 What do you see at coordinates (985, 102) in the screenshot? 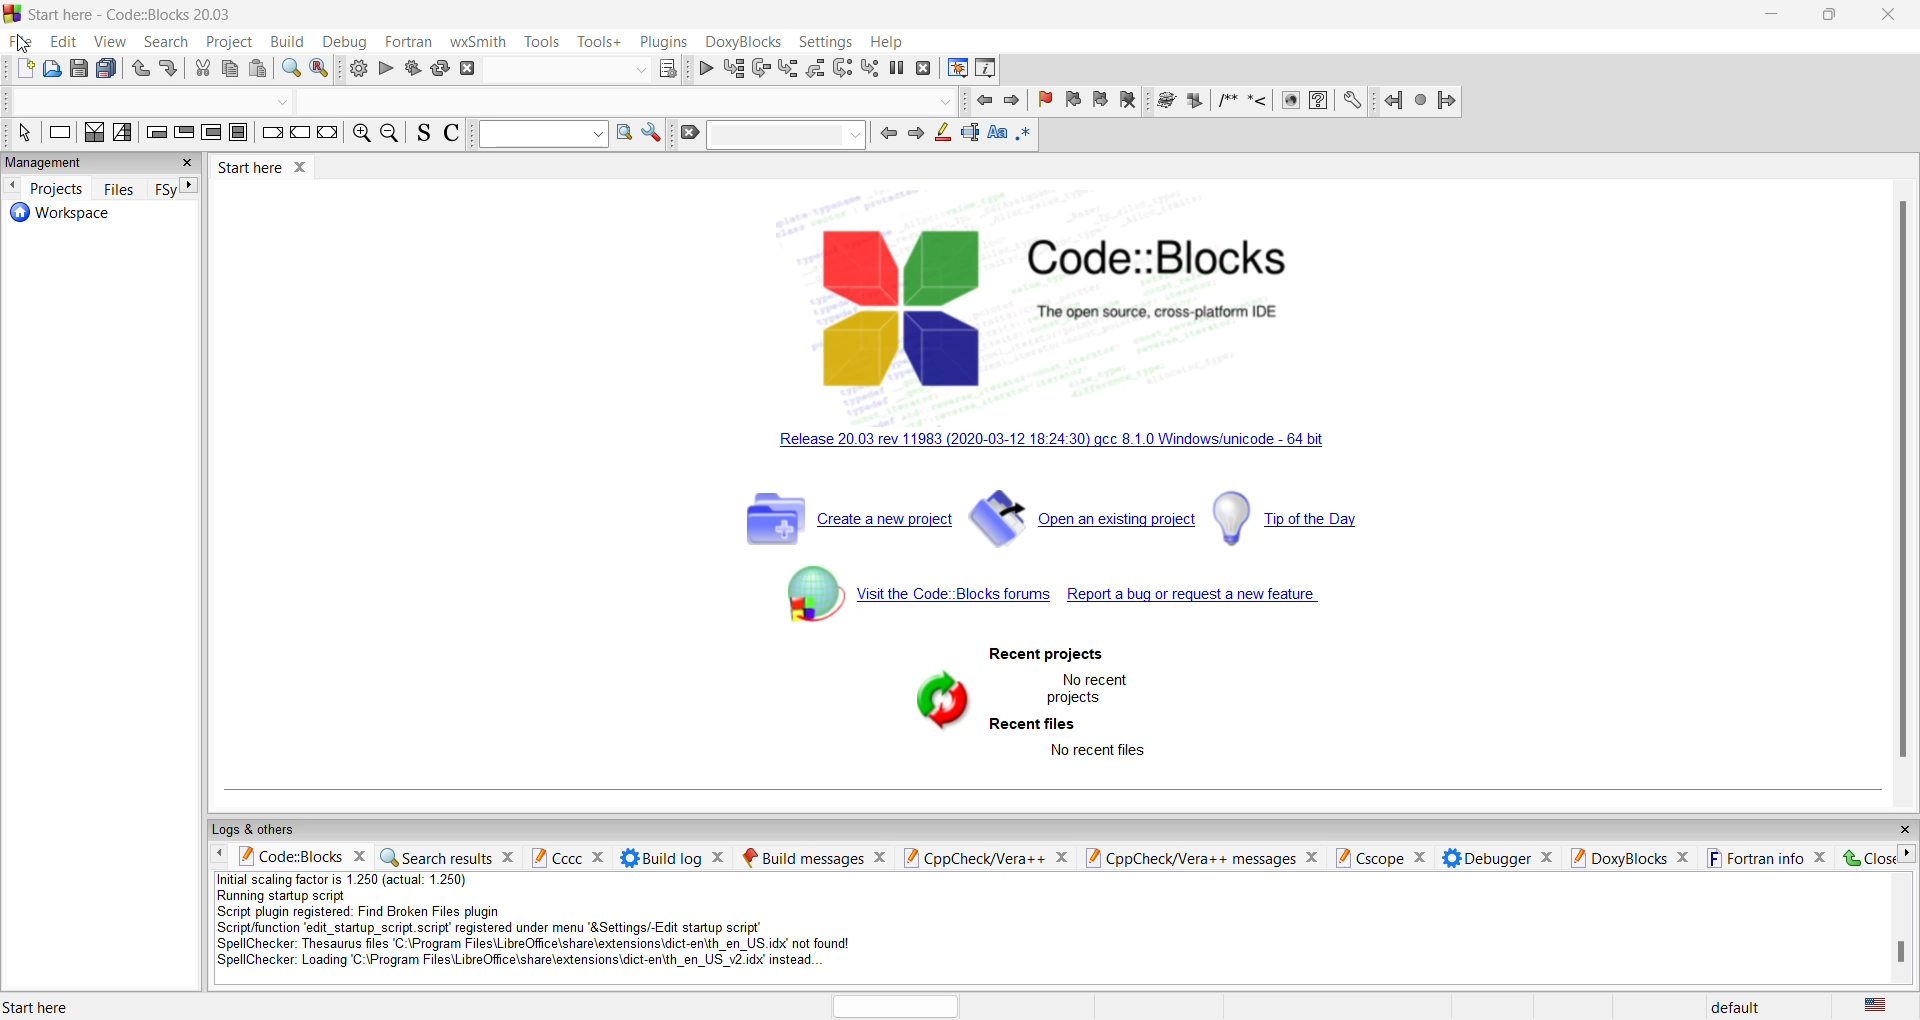
I see `go back` at bounding box center [985, 102].